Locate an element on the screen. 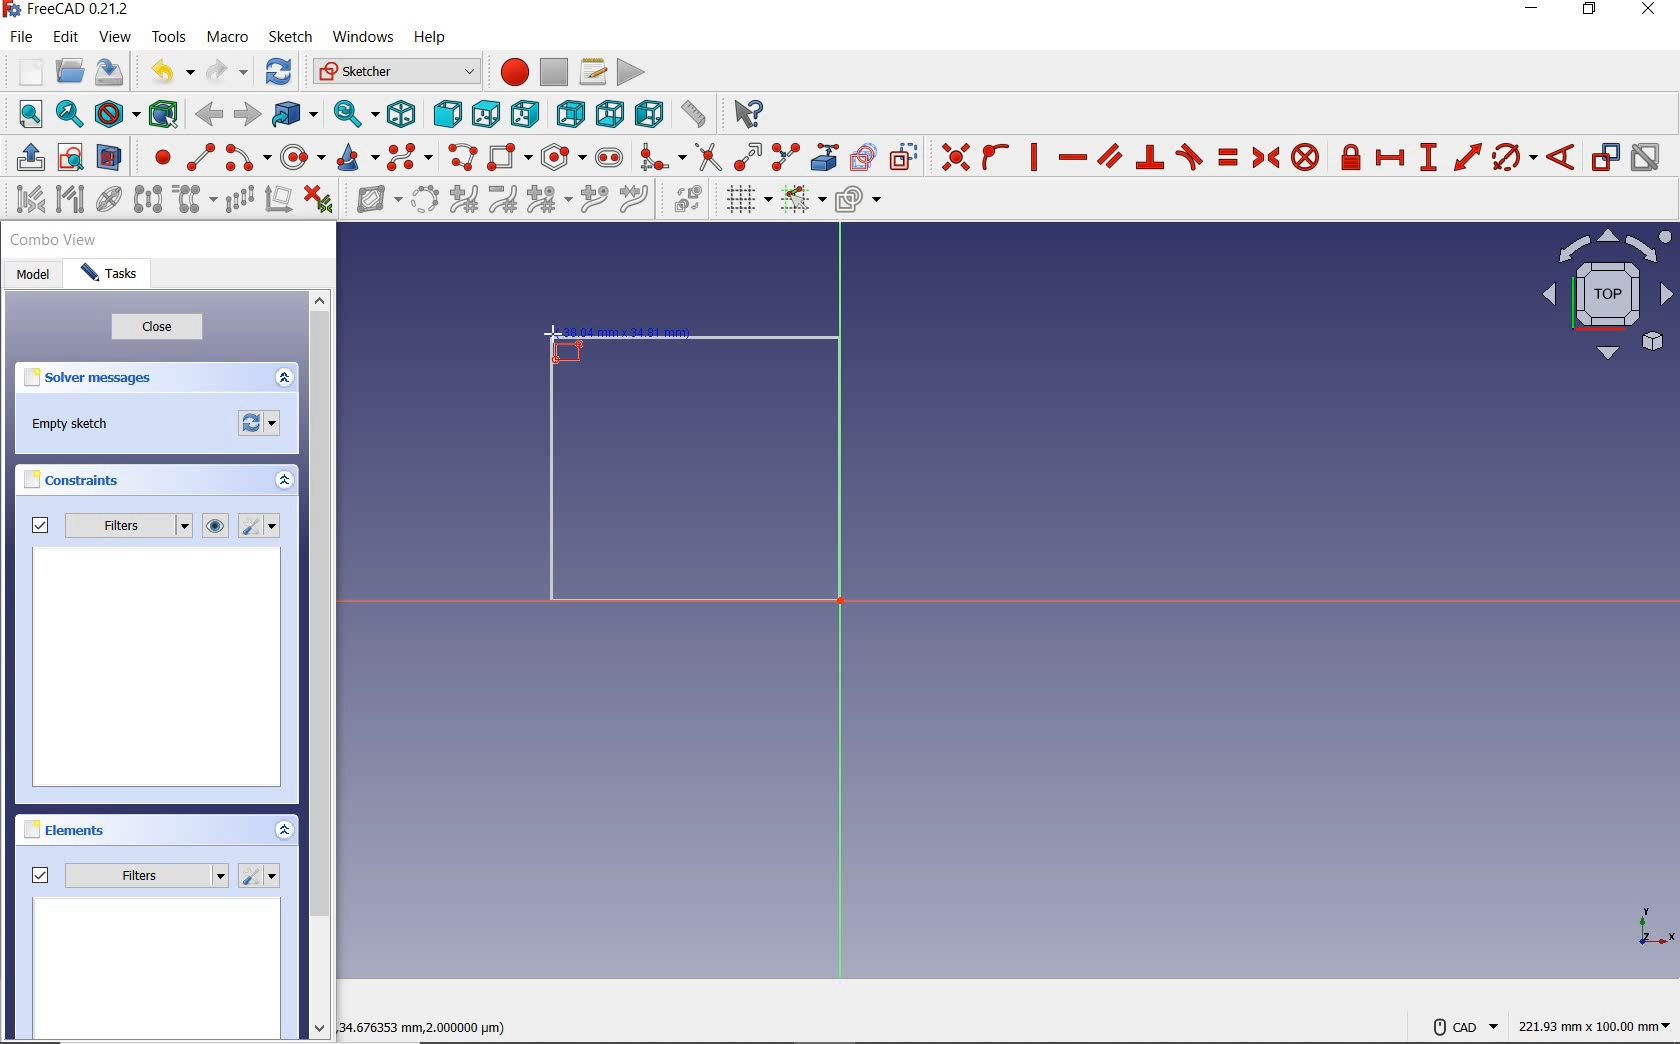 Image resolution: width=1680 pixels, height=1044 pixels. constrain horizontally is located at coordinates (1072, 157).